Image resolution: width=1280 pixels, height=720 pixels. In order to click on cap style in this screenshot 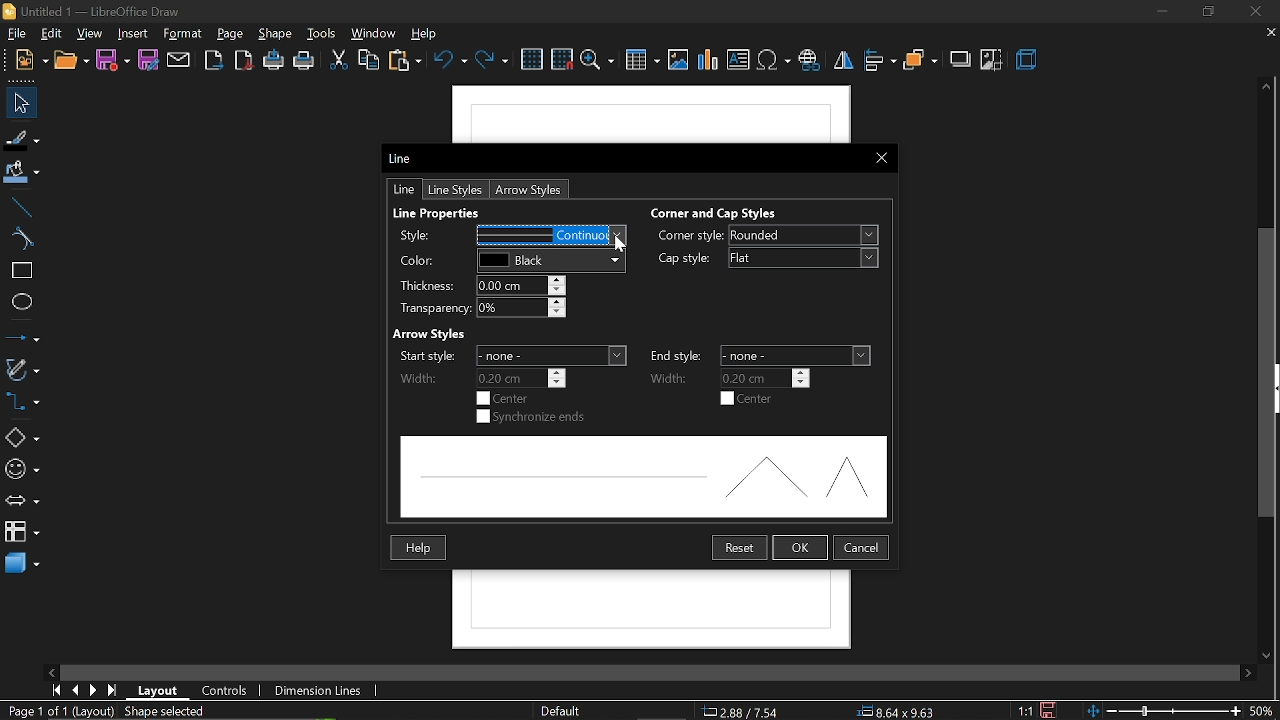, I will do `click(766, 258)`.